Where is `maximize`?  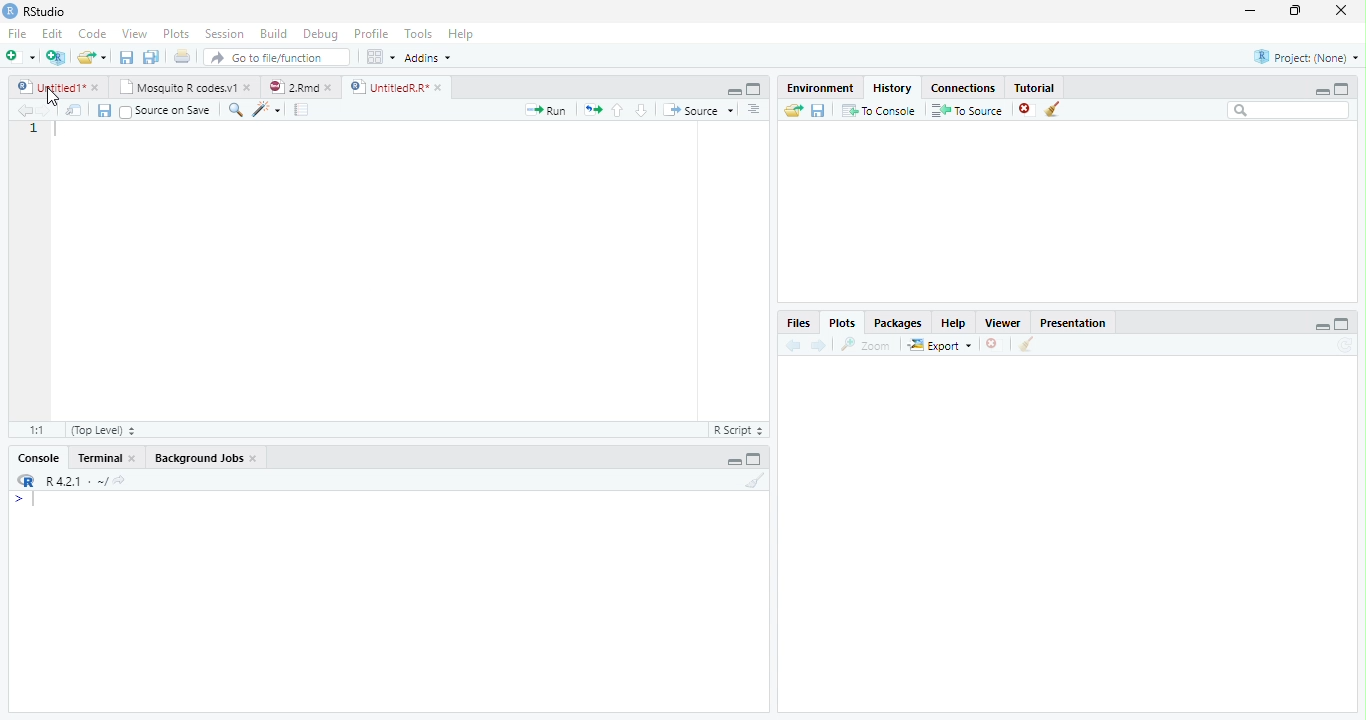 maximize is located at coordinates (1344, 323).